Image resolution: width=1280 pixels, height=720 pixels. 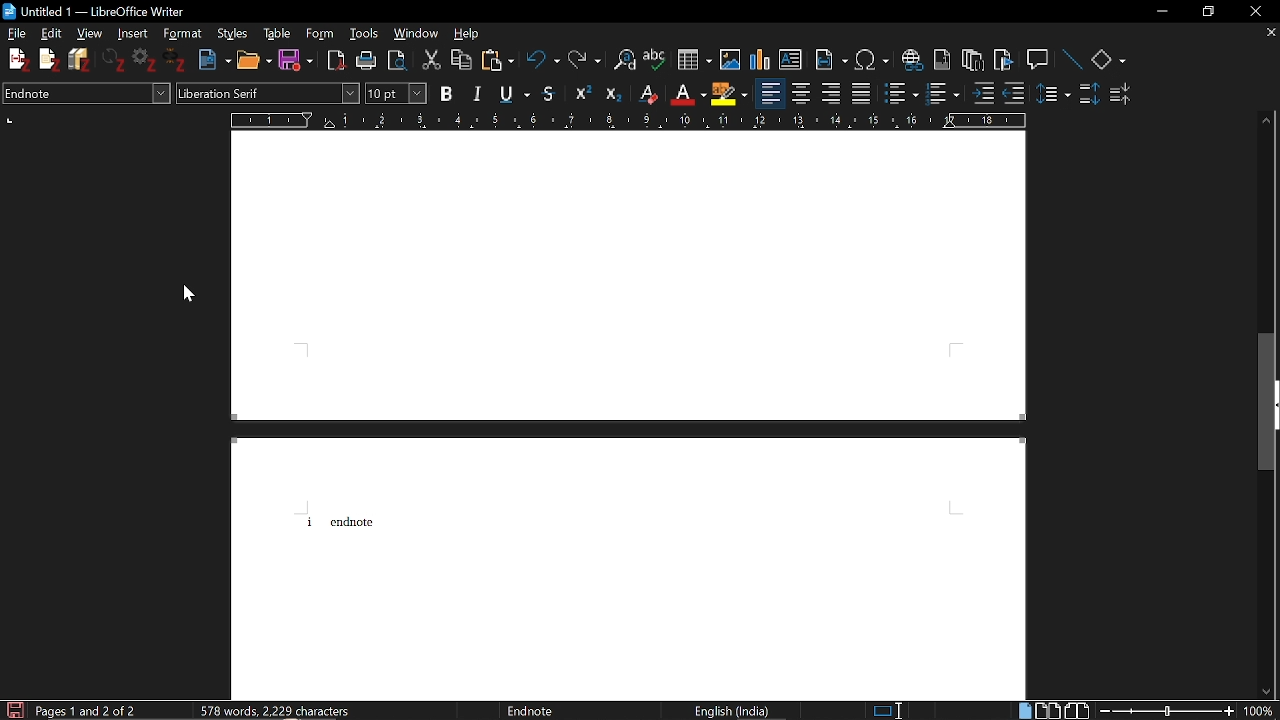 I want to click on Basic shapes, so click(x=1108, y=61).